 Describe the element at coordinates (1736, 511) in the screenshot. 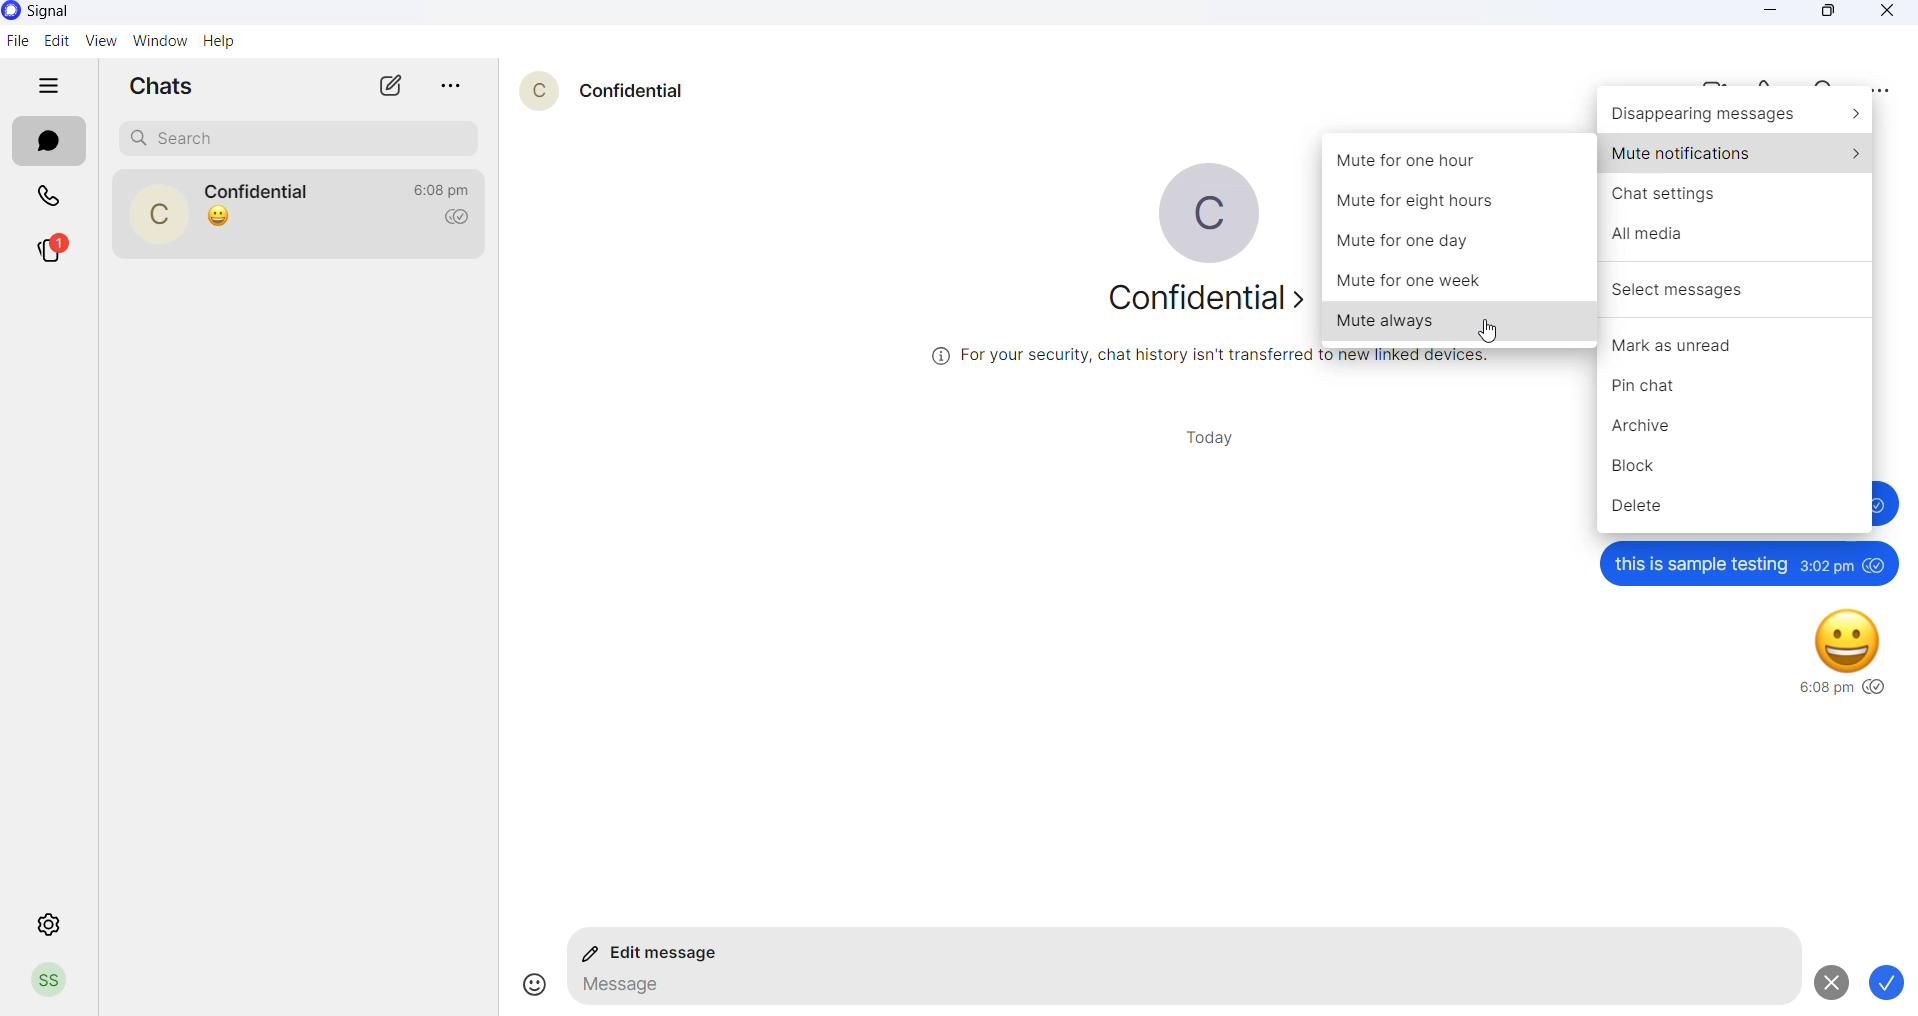

I see `delete` at that location.